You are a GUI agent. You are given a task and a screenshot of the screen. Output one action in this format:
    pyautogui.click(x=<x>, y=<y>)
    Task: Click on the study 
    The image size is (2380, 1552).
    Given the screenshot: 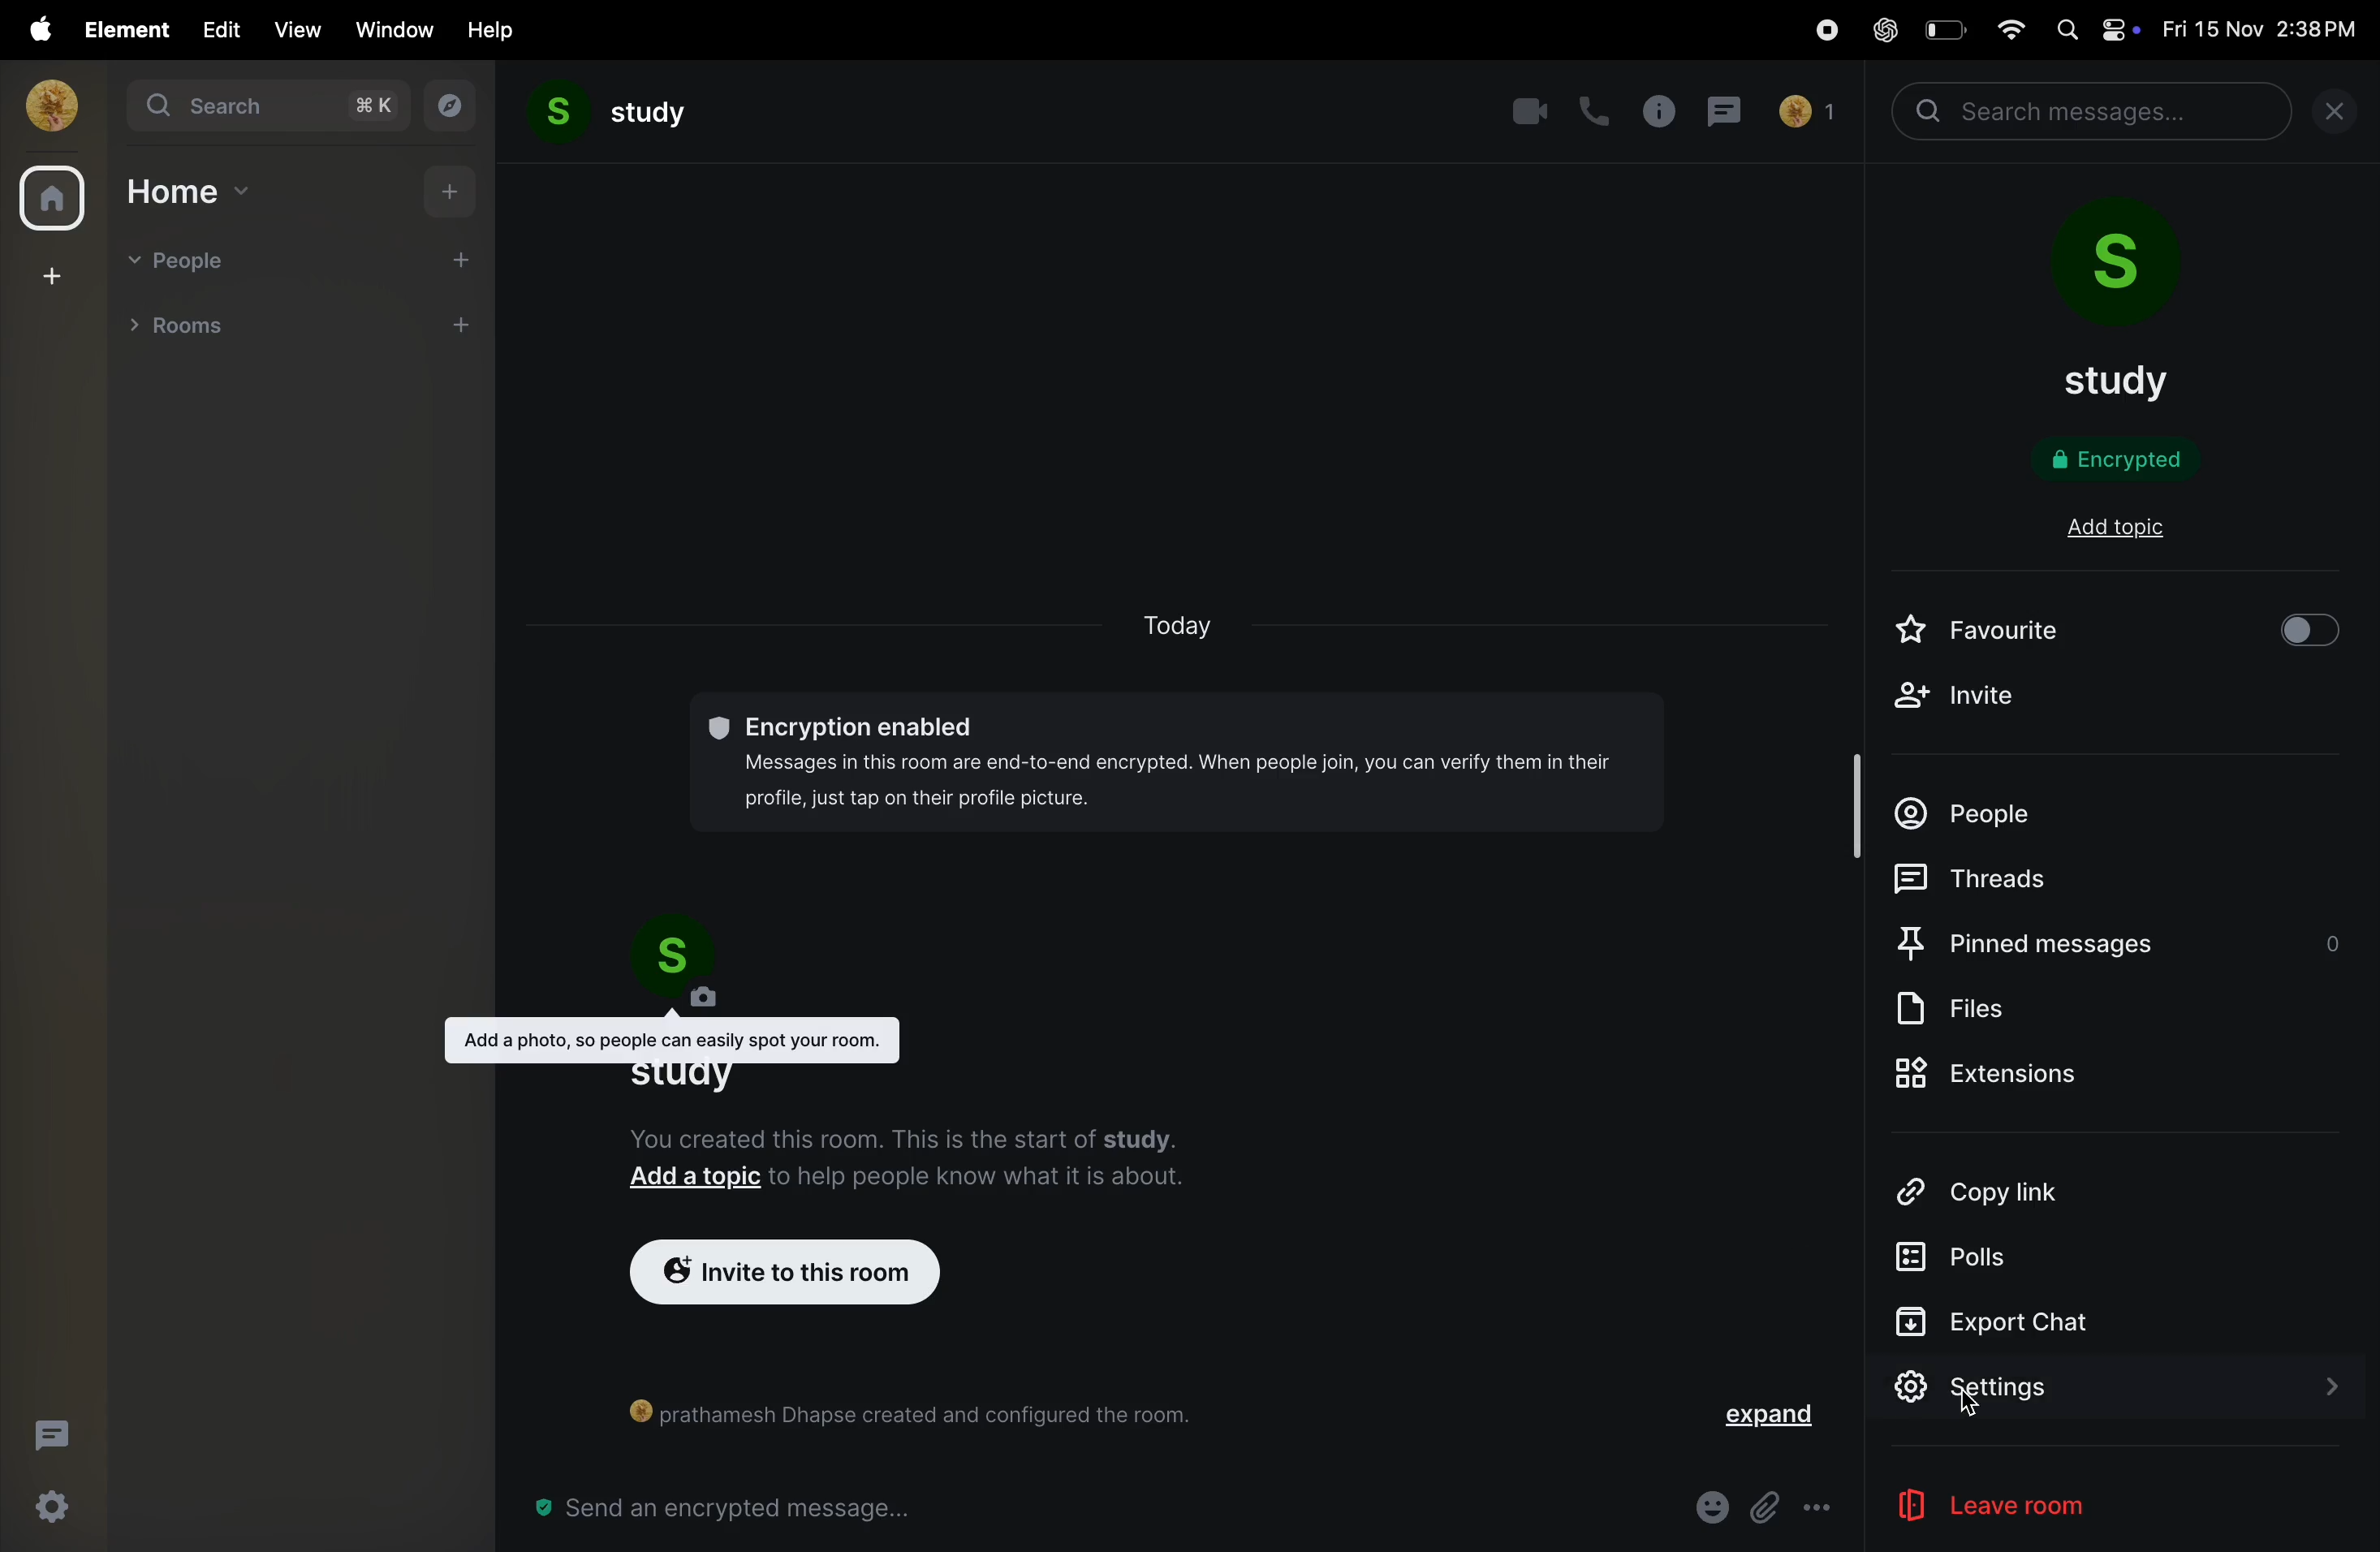 What is the action you would take?
    pyautogui.click(x=2125, y=381)
    